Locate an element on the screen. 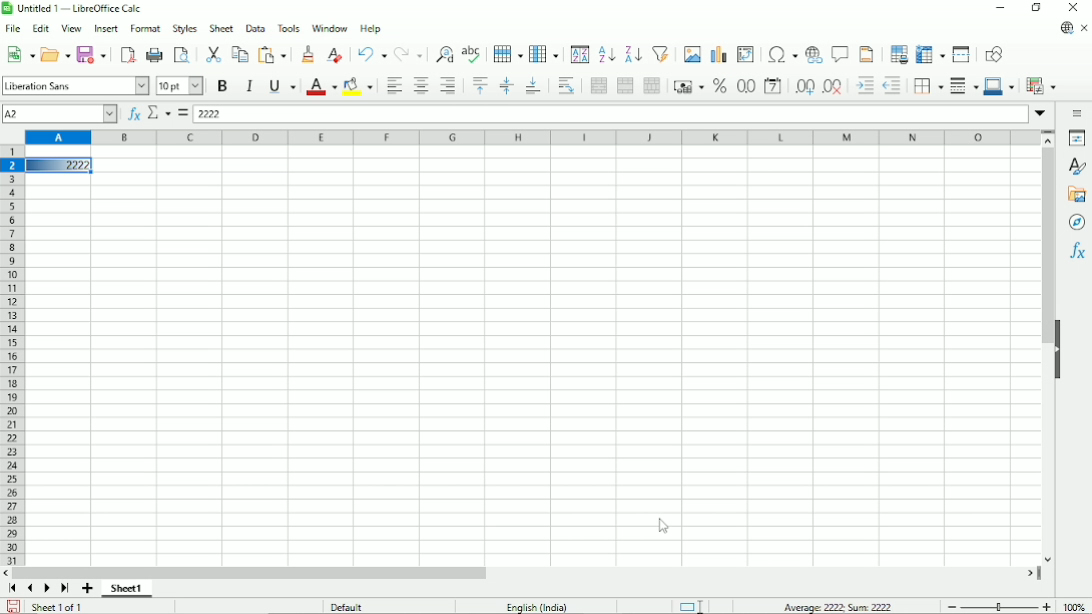 The width and height of the screenshot is (1092, 614). Edit is located at coordinates (40, 28).